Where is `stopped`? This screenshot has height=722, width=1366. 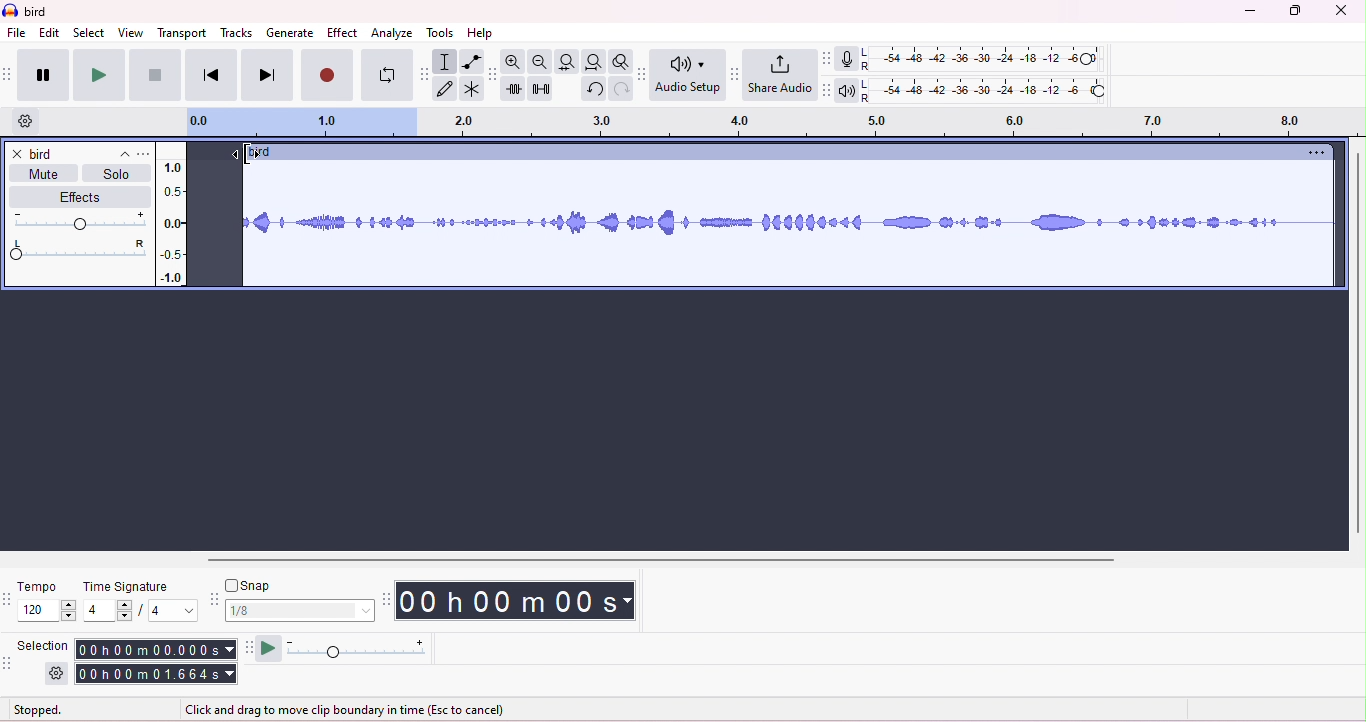 stopped is located at coordinates (39, 711).